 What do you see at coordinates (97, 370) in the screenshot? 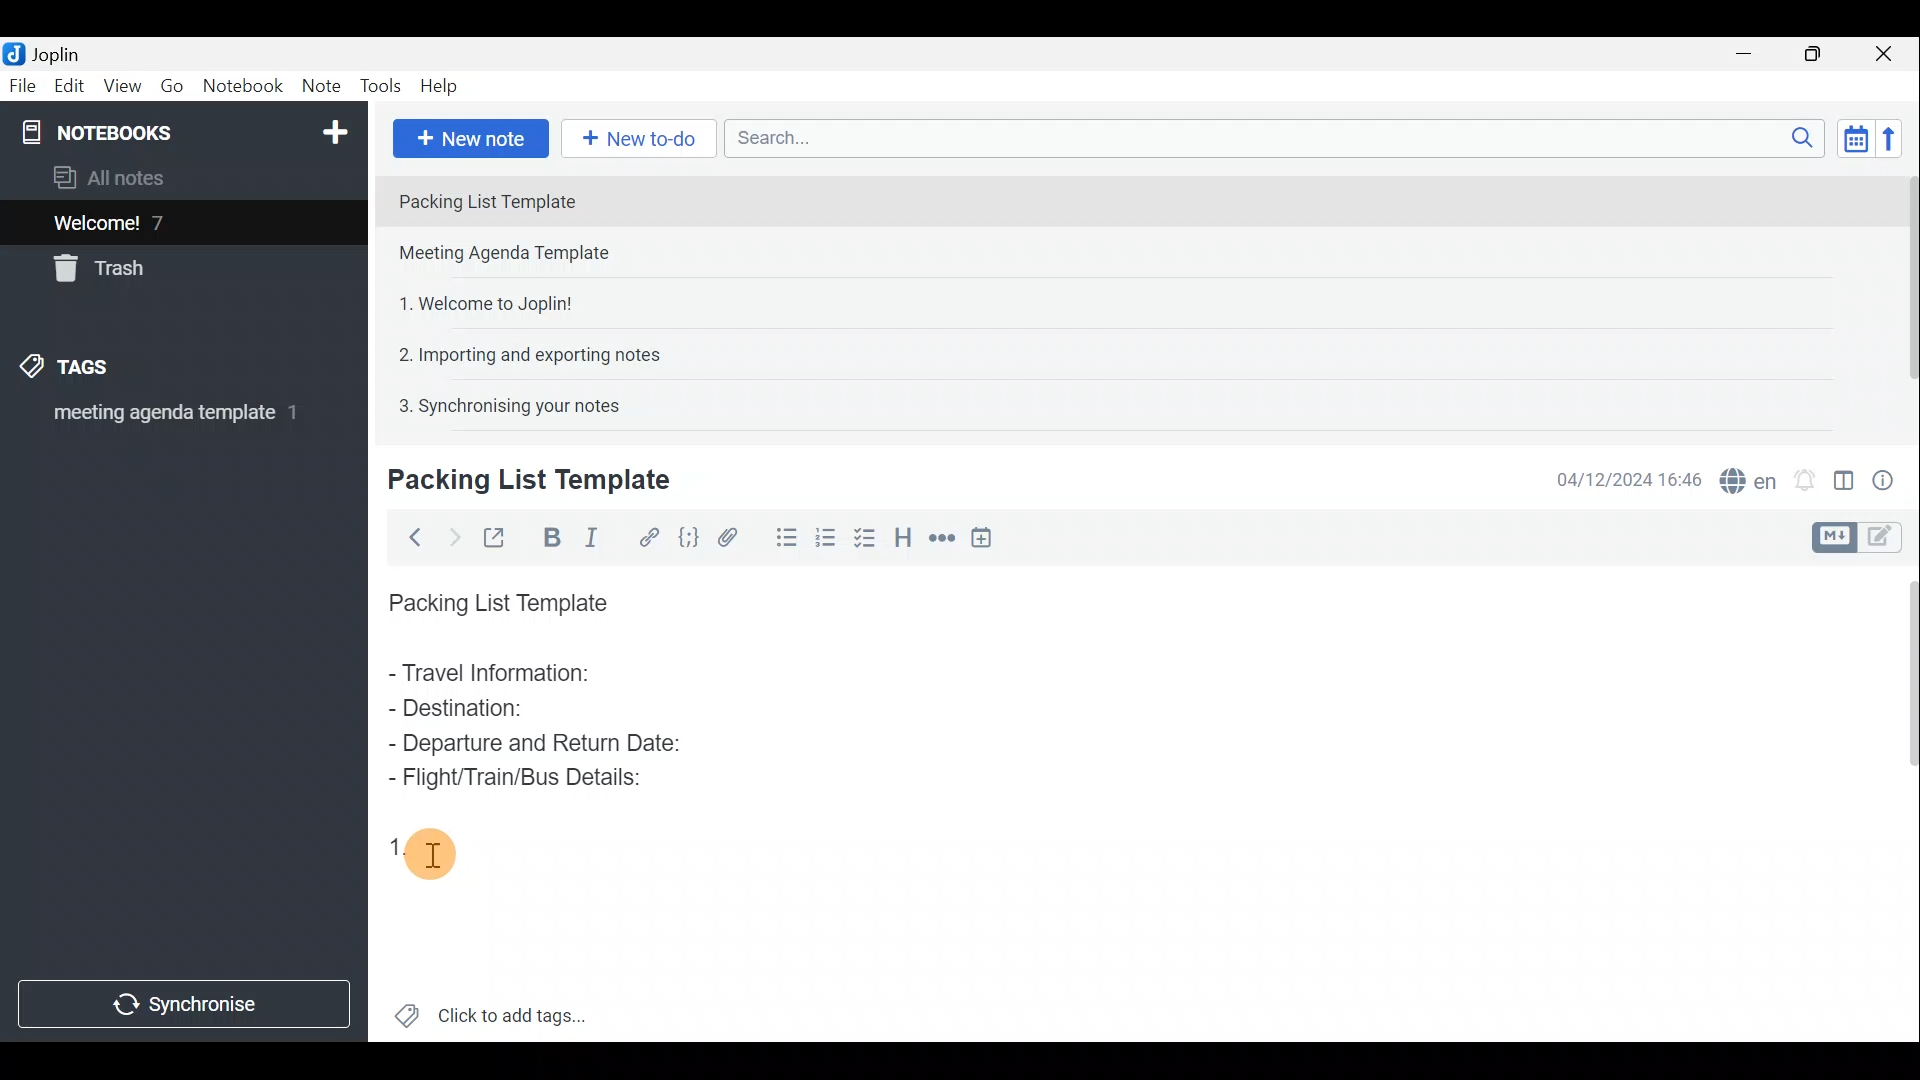
I see `Tags` at bounding box center [97, 370].